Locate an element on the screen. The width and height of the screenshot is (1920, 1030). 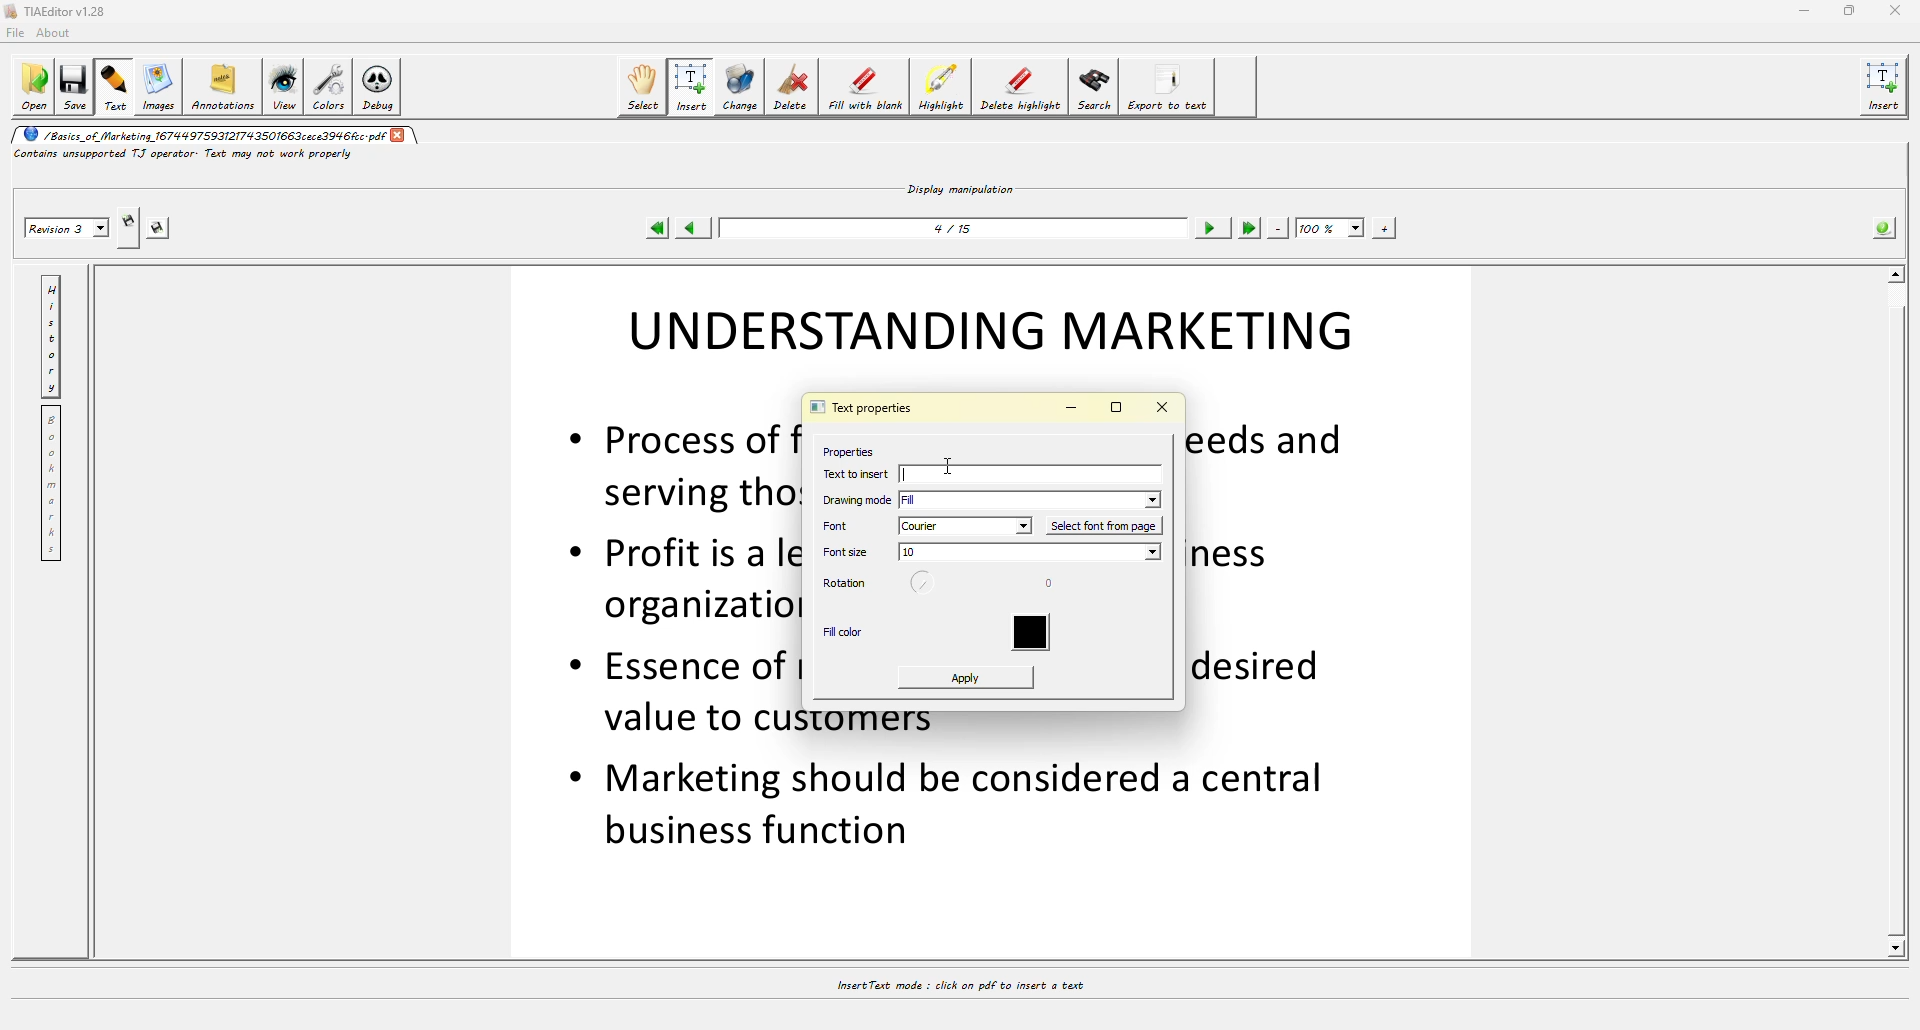
rotaion is located at coordinates (927, 585).